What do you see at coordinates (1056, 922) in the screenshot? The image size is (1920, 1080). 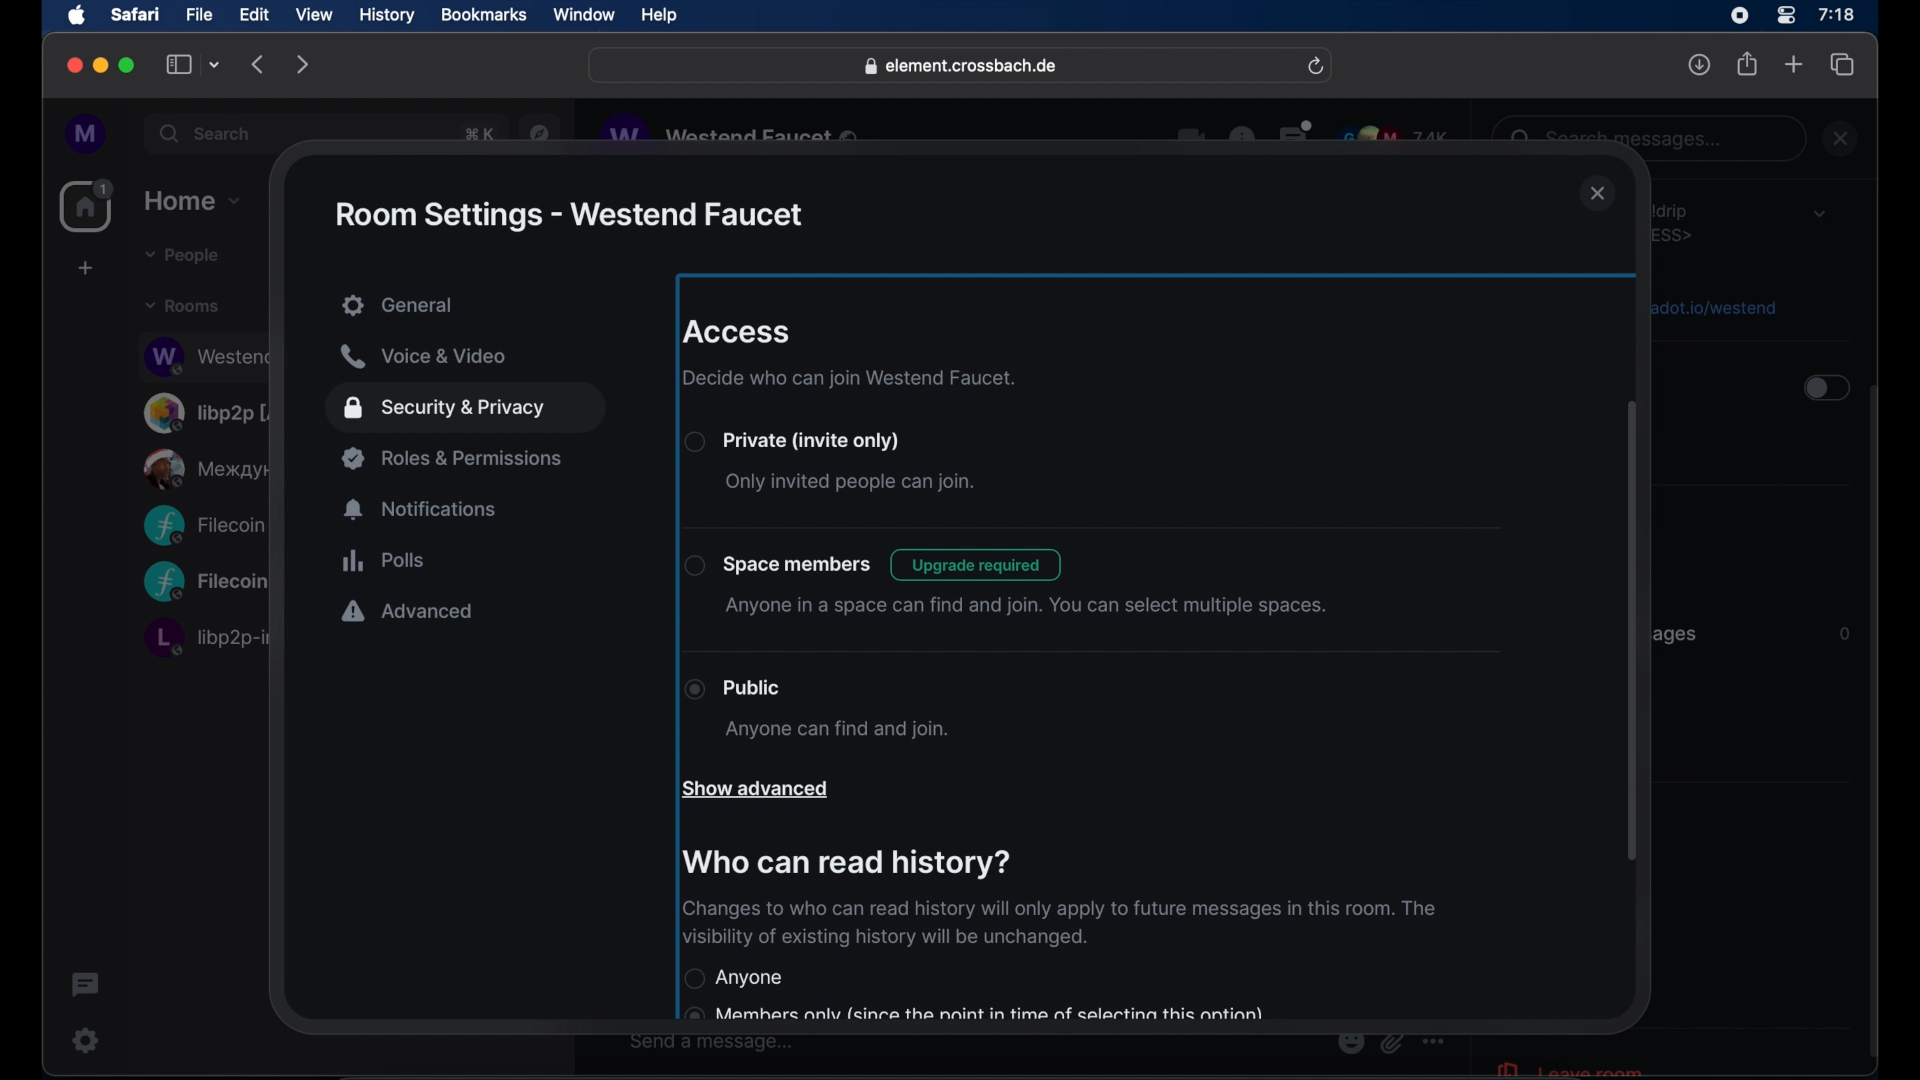 I see `history info` at bounding box center [1056, 922].